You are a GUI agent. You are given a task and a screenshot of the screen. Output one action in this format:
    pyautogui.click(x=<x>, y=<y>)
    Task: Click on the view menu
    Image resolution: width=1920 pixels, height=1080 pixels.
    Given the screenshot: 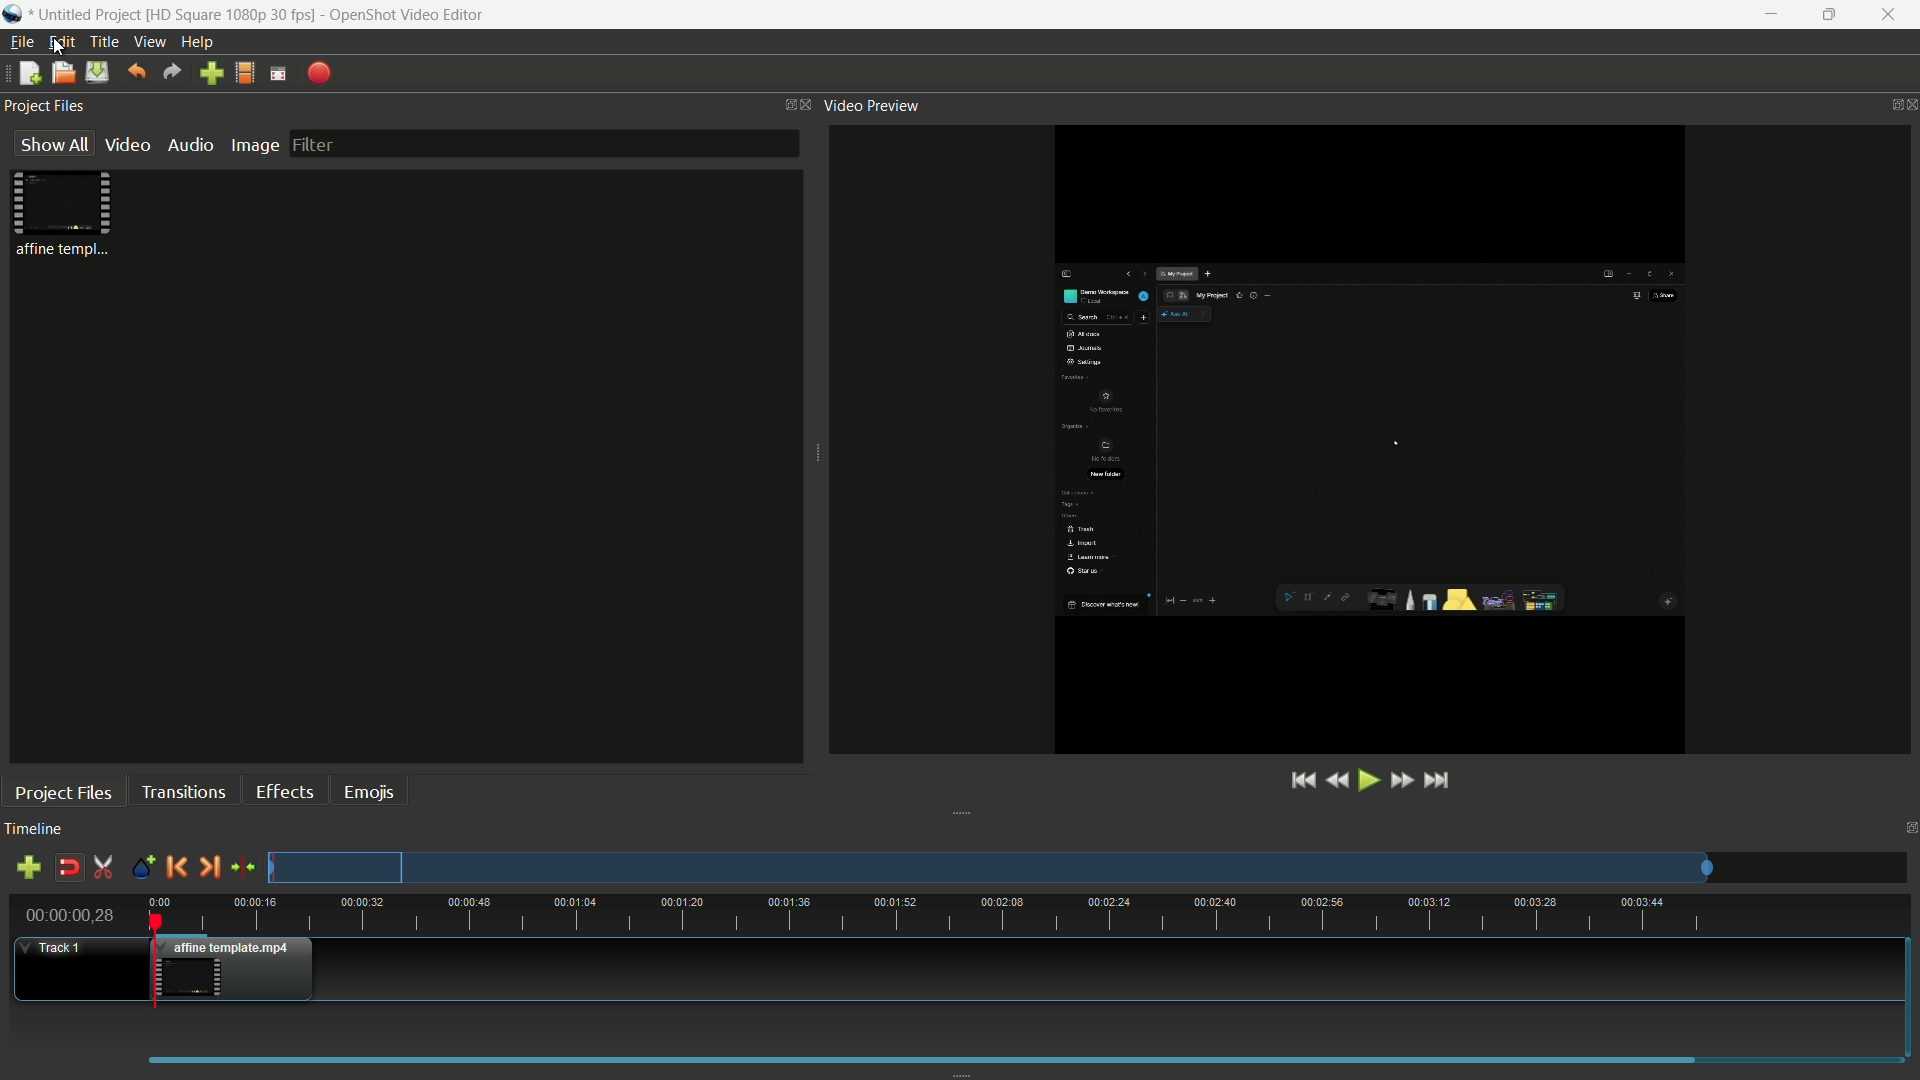 What is the action you would take?
    pyautogui.click(x=150, y=42)
    